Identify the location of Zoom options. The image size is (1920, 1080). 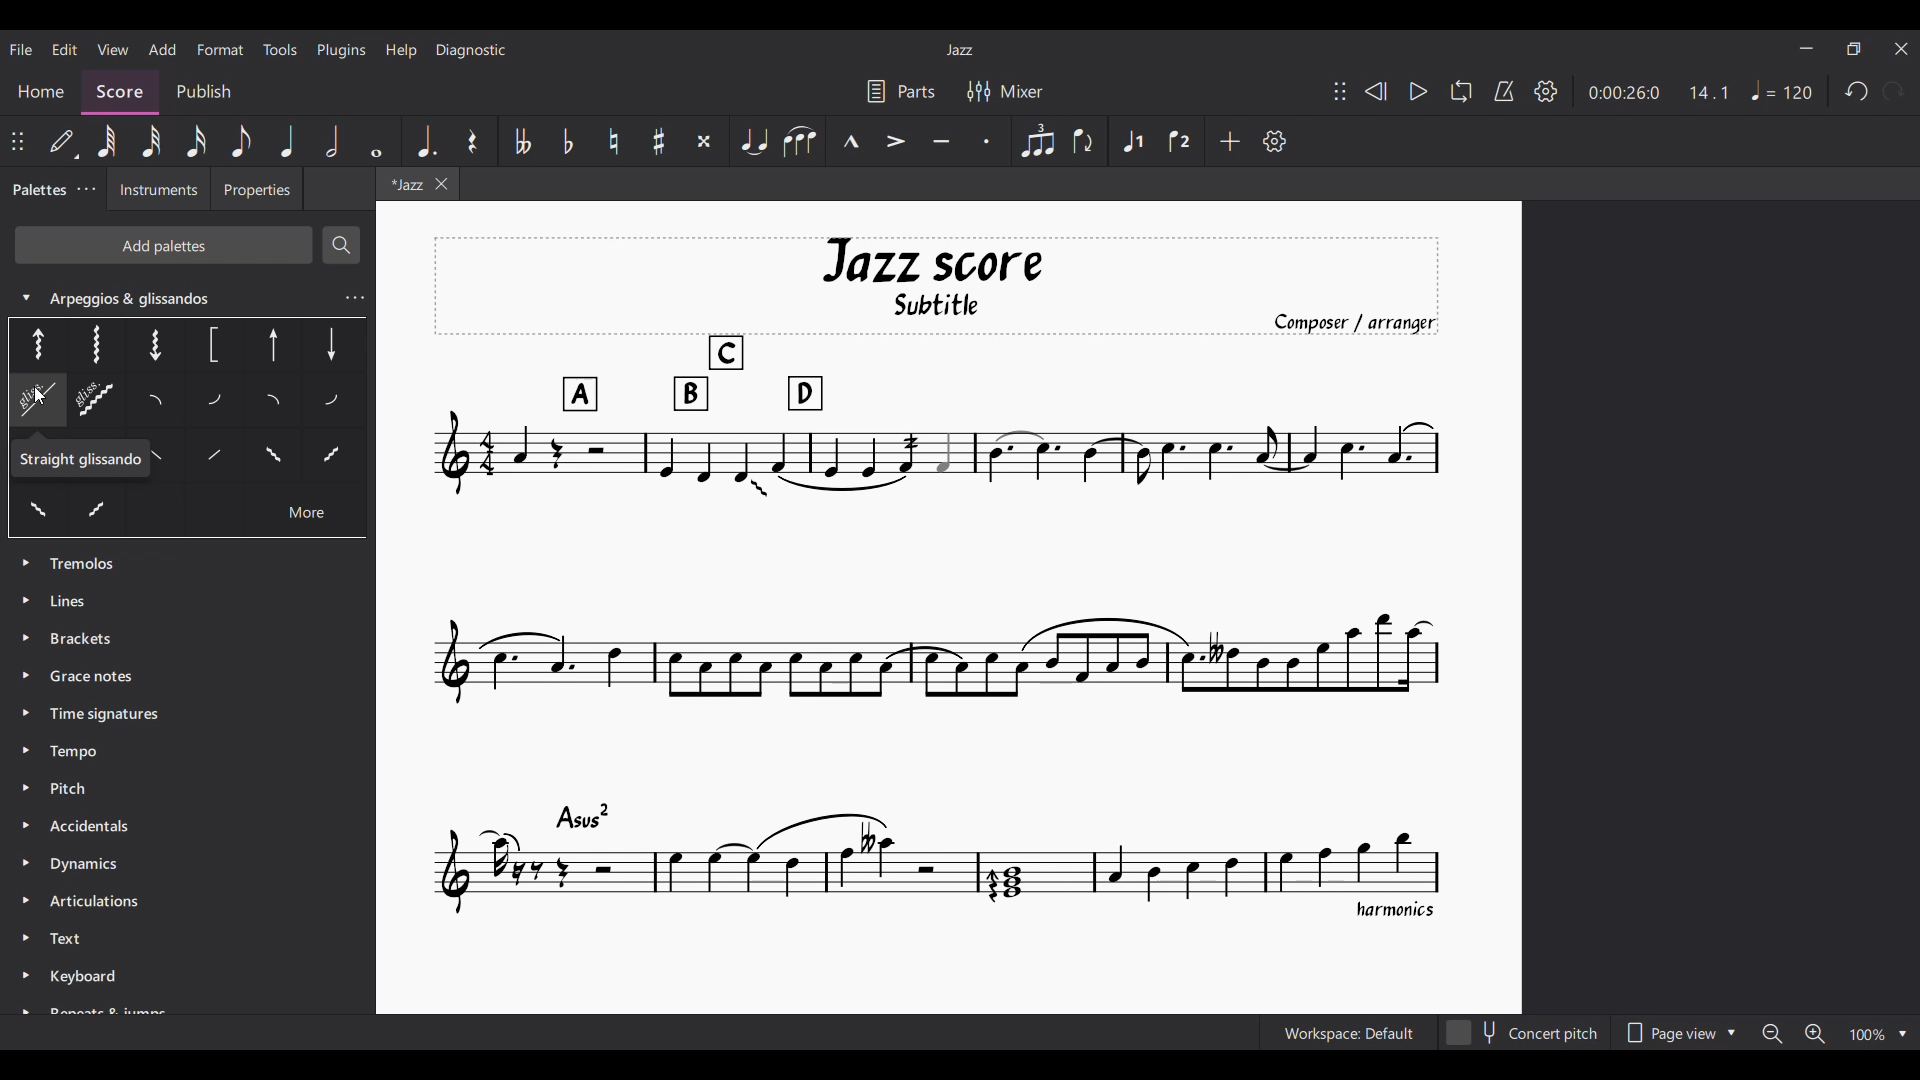
(1834, 1033).